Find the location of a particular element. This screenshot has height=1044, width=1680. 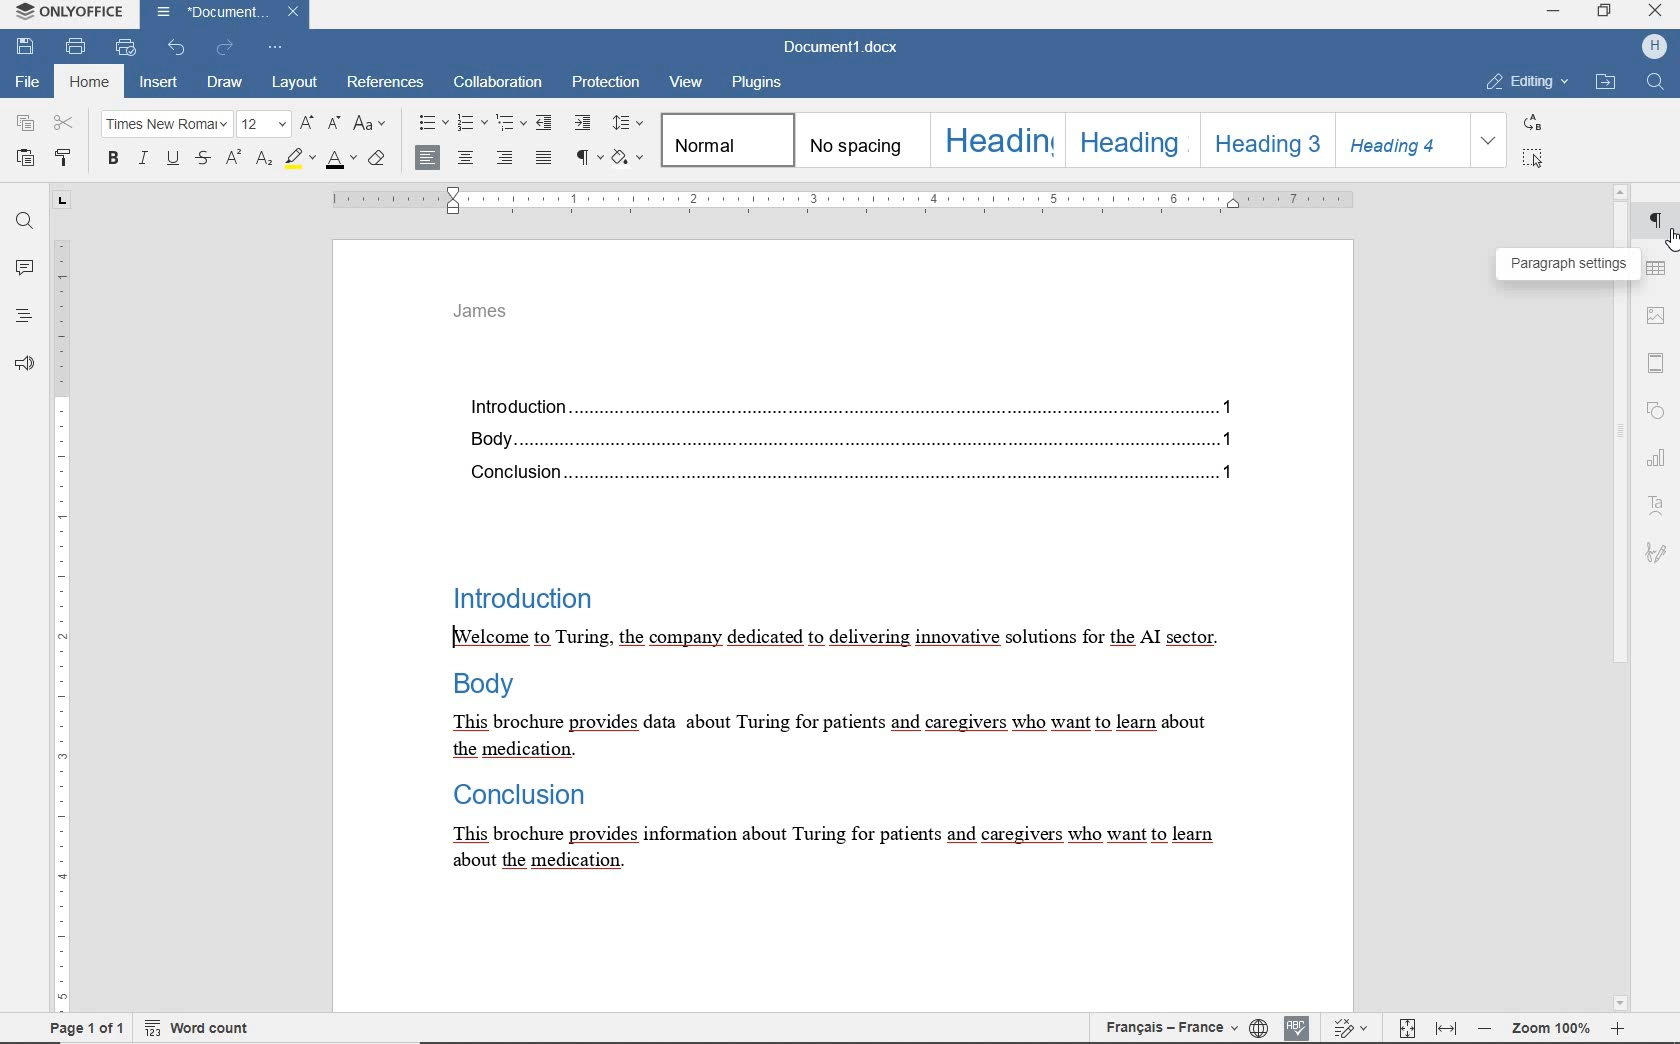

[Welcome to Turing, the company dedicated to delivering innovative solutions for the AI sector. is located at coordinates (831, 638).